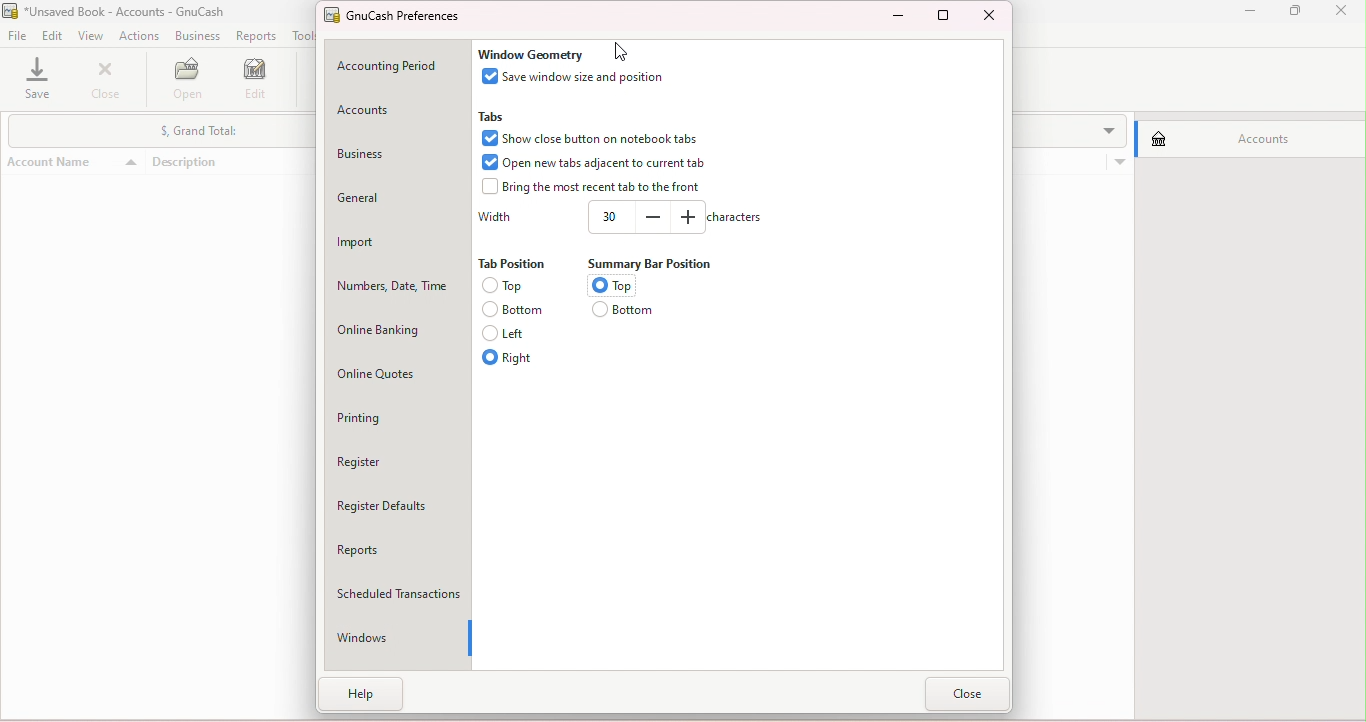  Describe the element at coordinates (578, 77) in the screenshot. I see `Save window size and position` at that location.